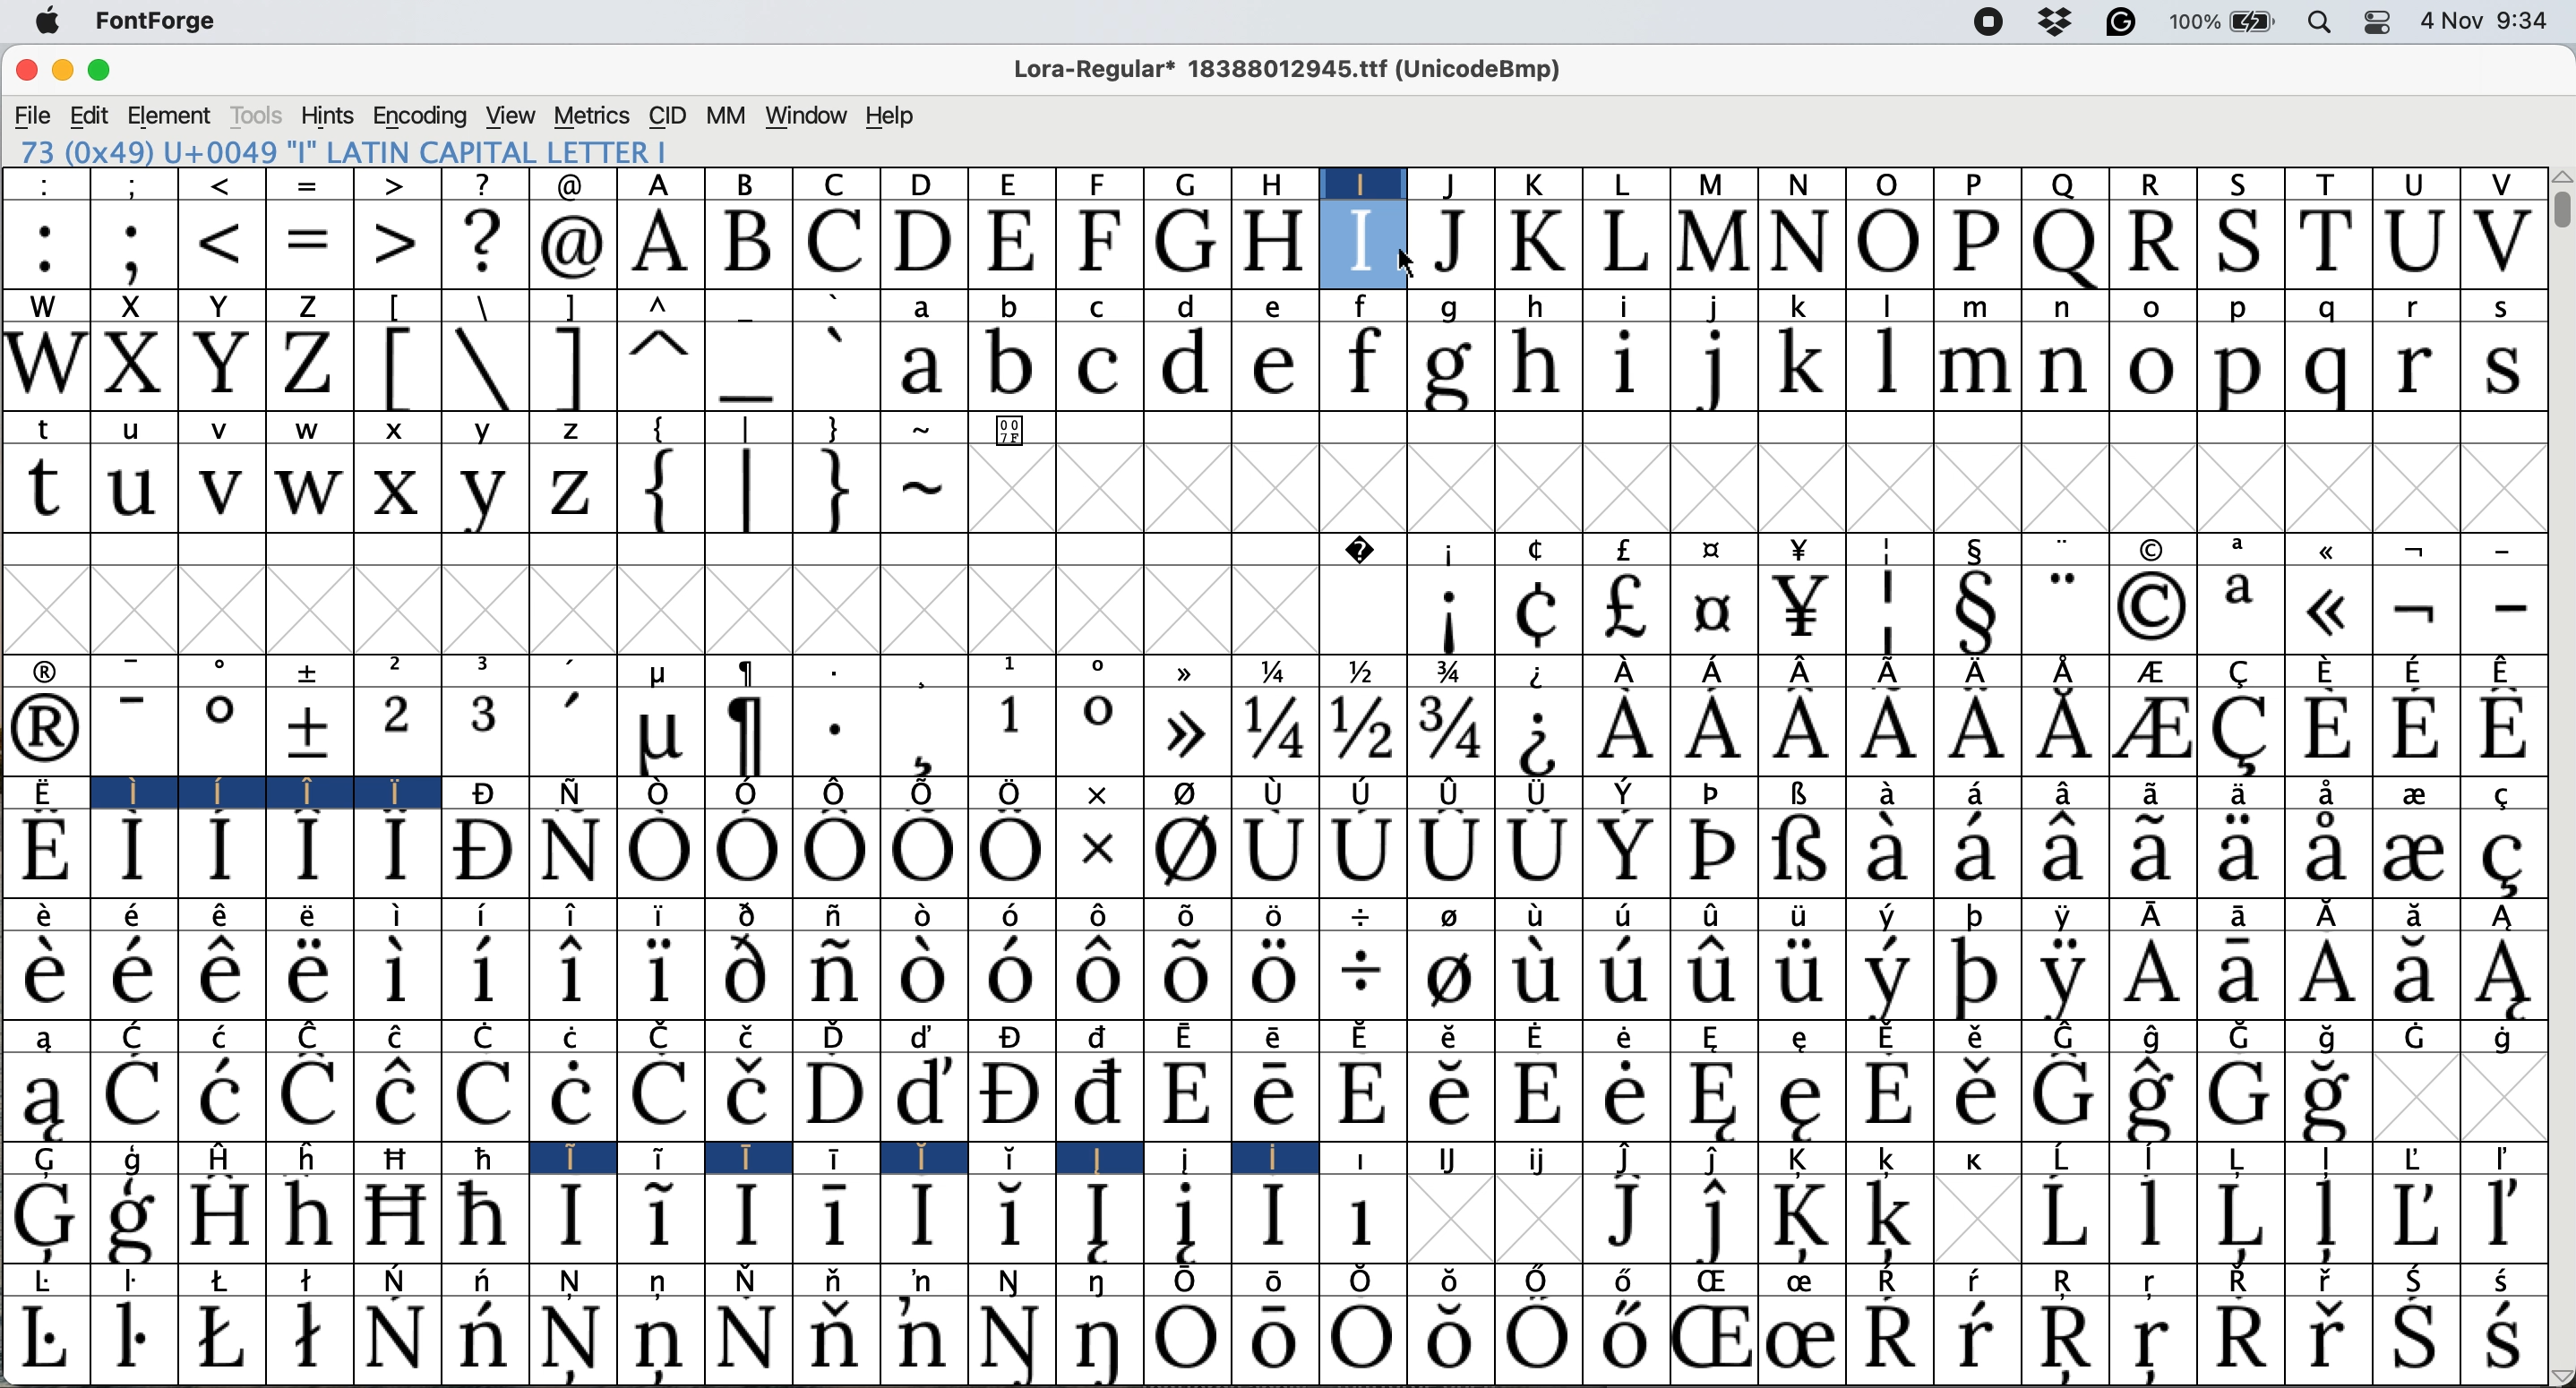 This screenshot has height=1388, width=2576. I want to click on Symbol, so click(1099, 1219).